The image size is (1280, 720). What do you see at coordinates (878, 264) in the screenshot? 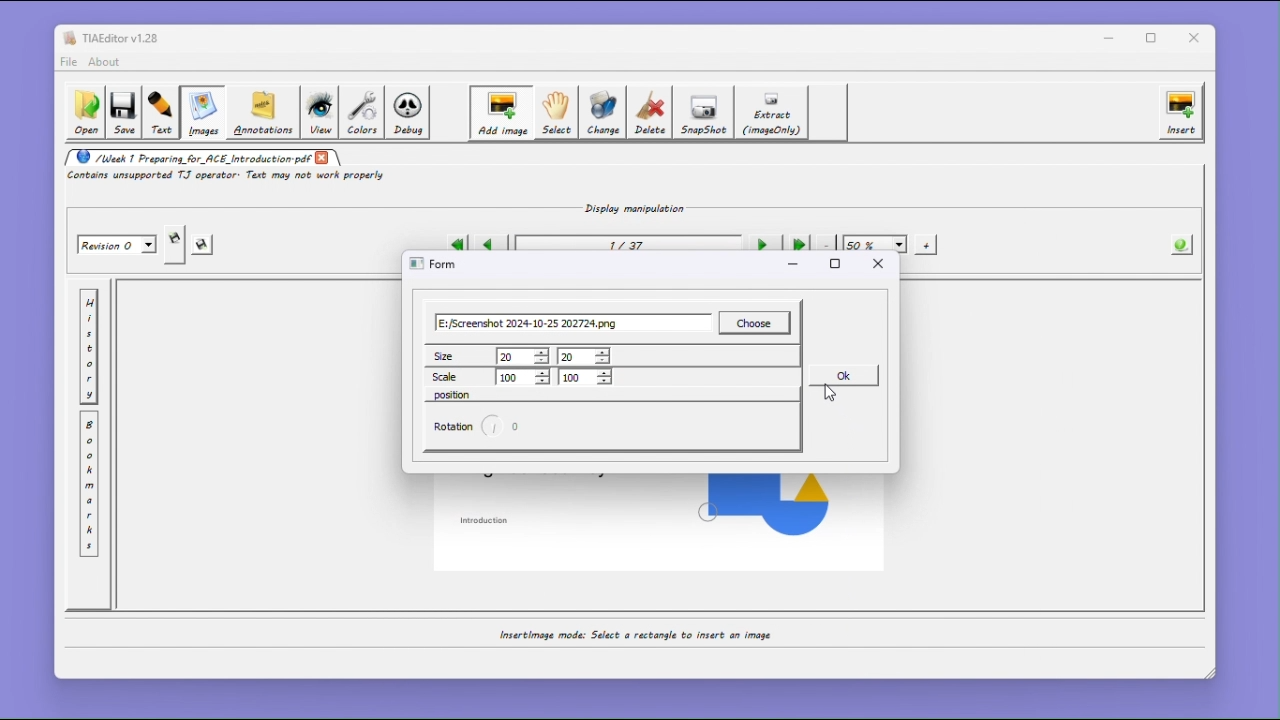
I see `close` at bounding box center [878, 264].